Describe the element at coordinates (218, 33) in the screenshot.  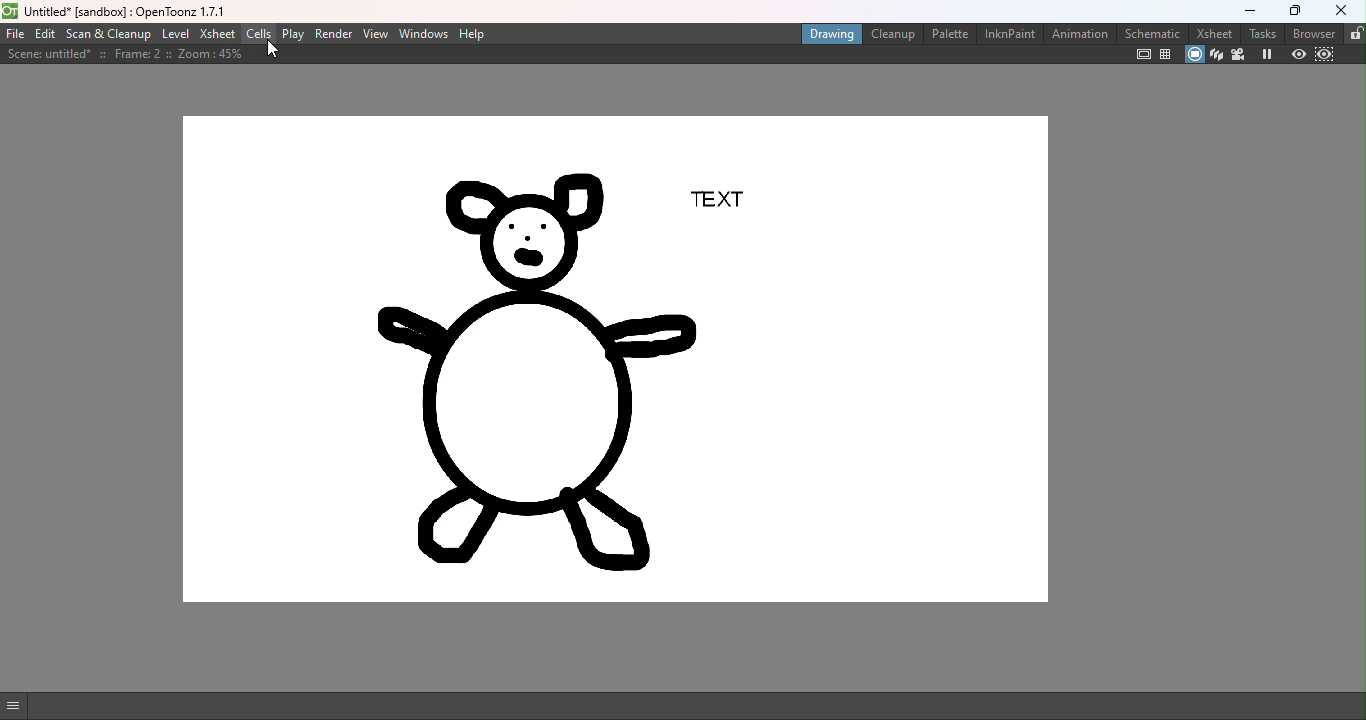
I see `Xsheet` at that location.